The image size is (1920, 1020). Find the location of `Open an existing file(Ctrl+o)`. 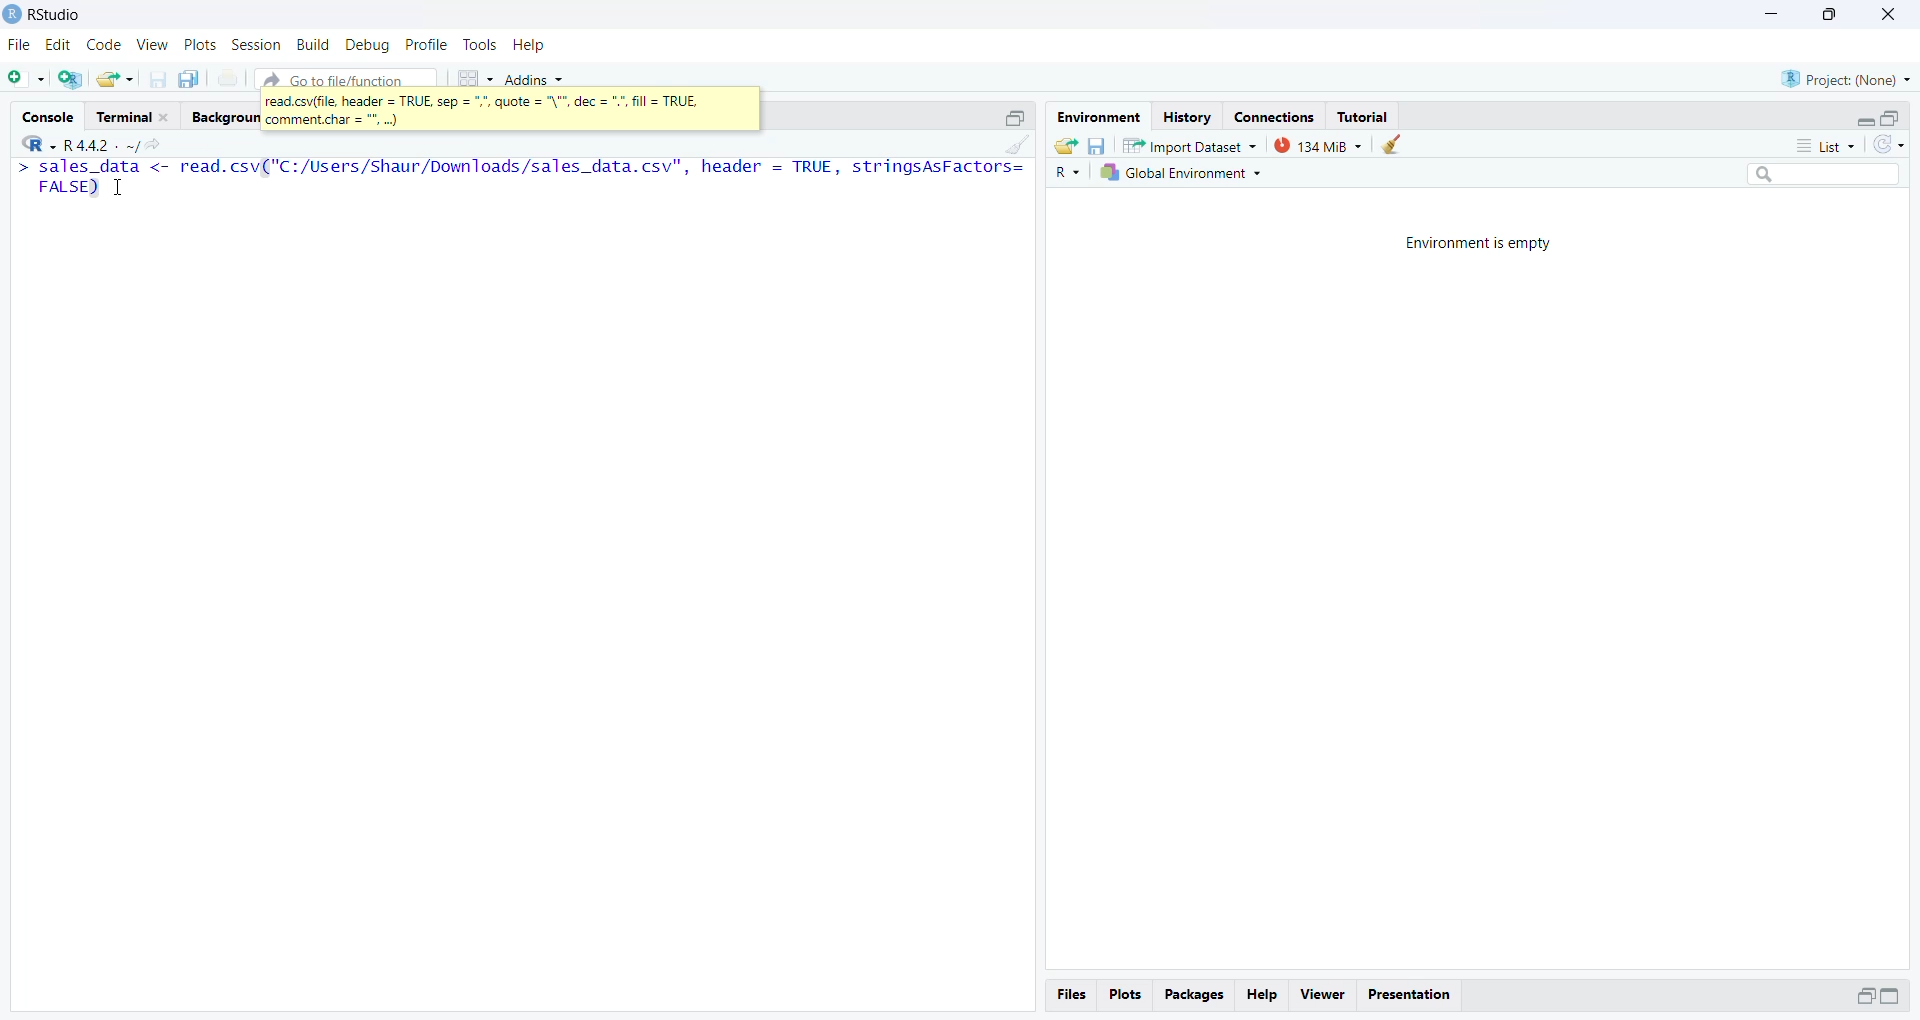

Open an existing file(Ctrl+o) is located at coordinates (118, 79).